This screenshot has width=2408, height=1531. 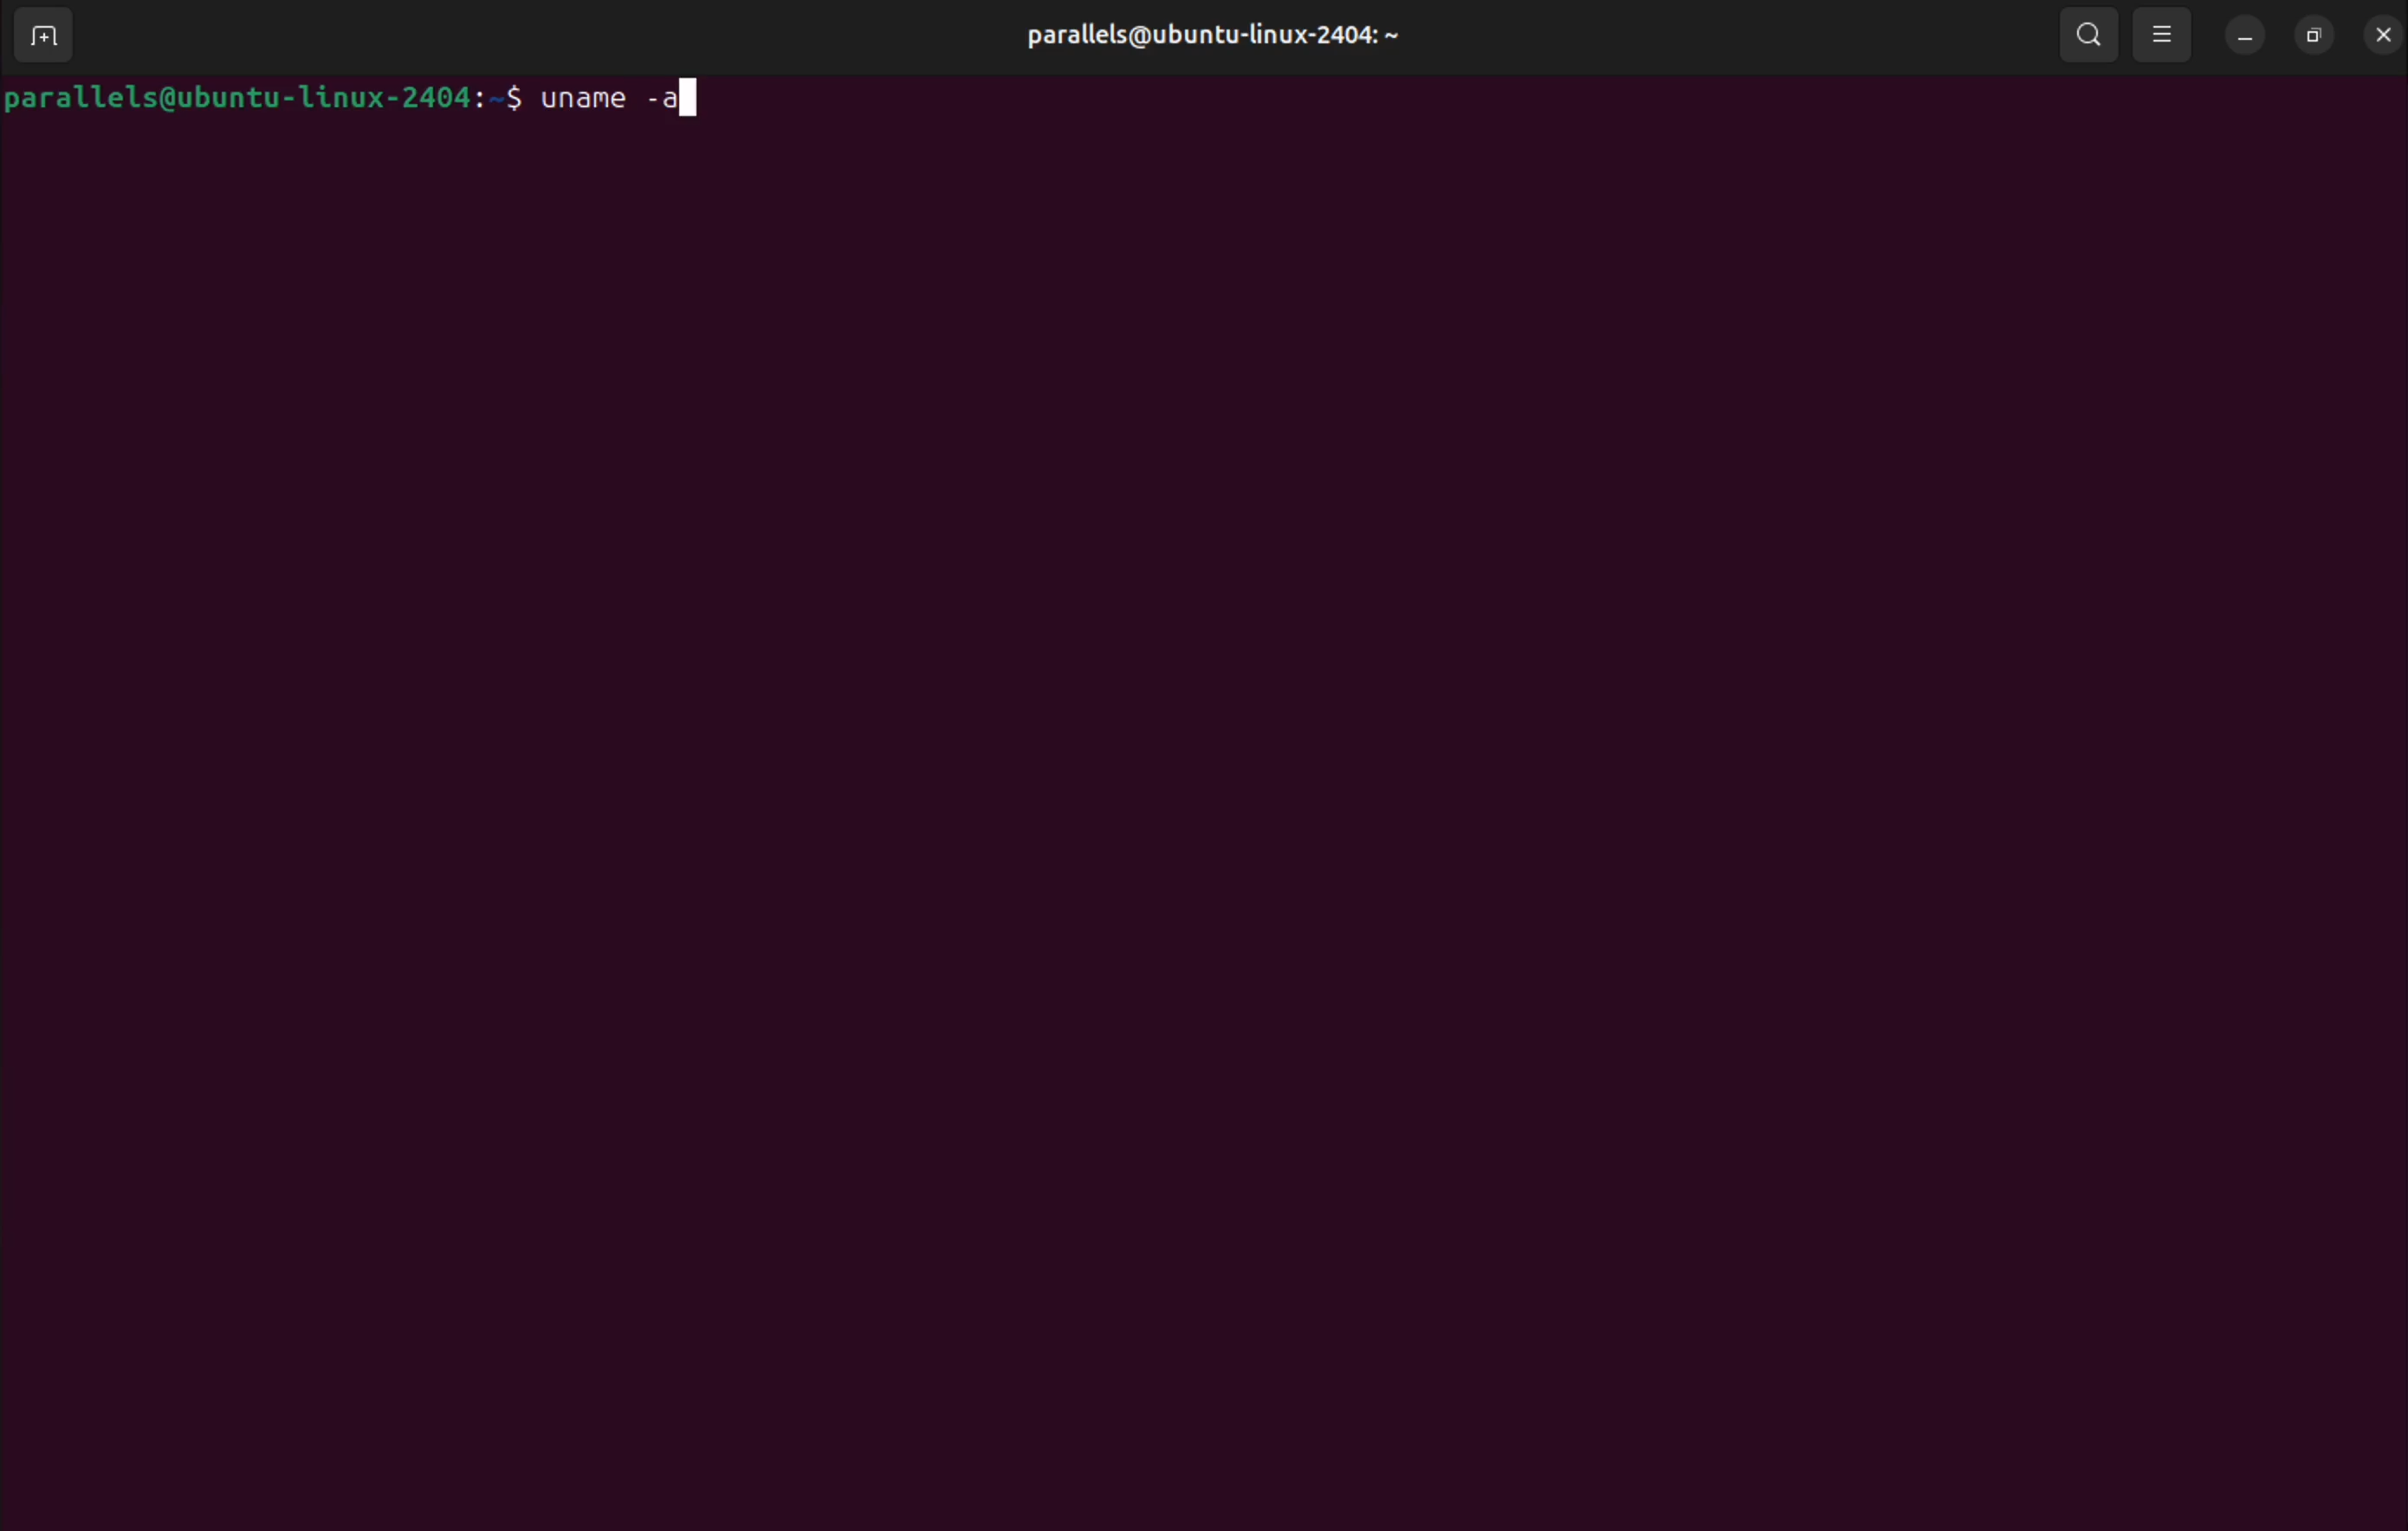 What do you see at coordinates (2377, 34) in the screenshot?
I see `close` at bounding box center [2377, 34].